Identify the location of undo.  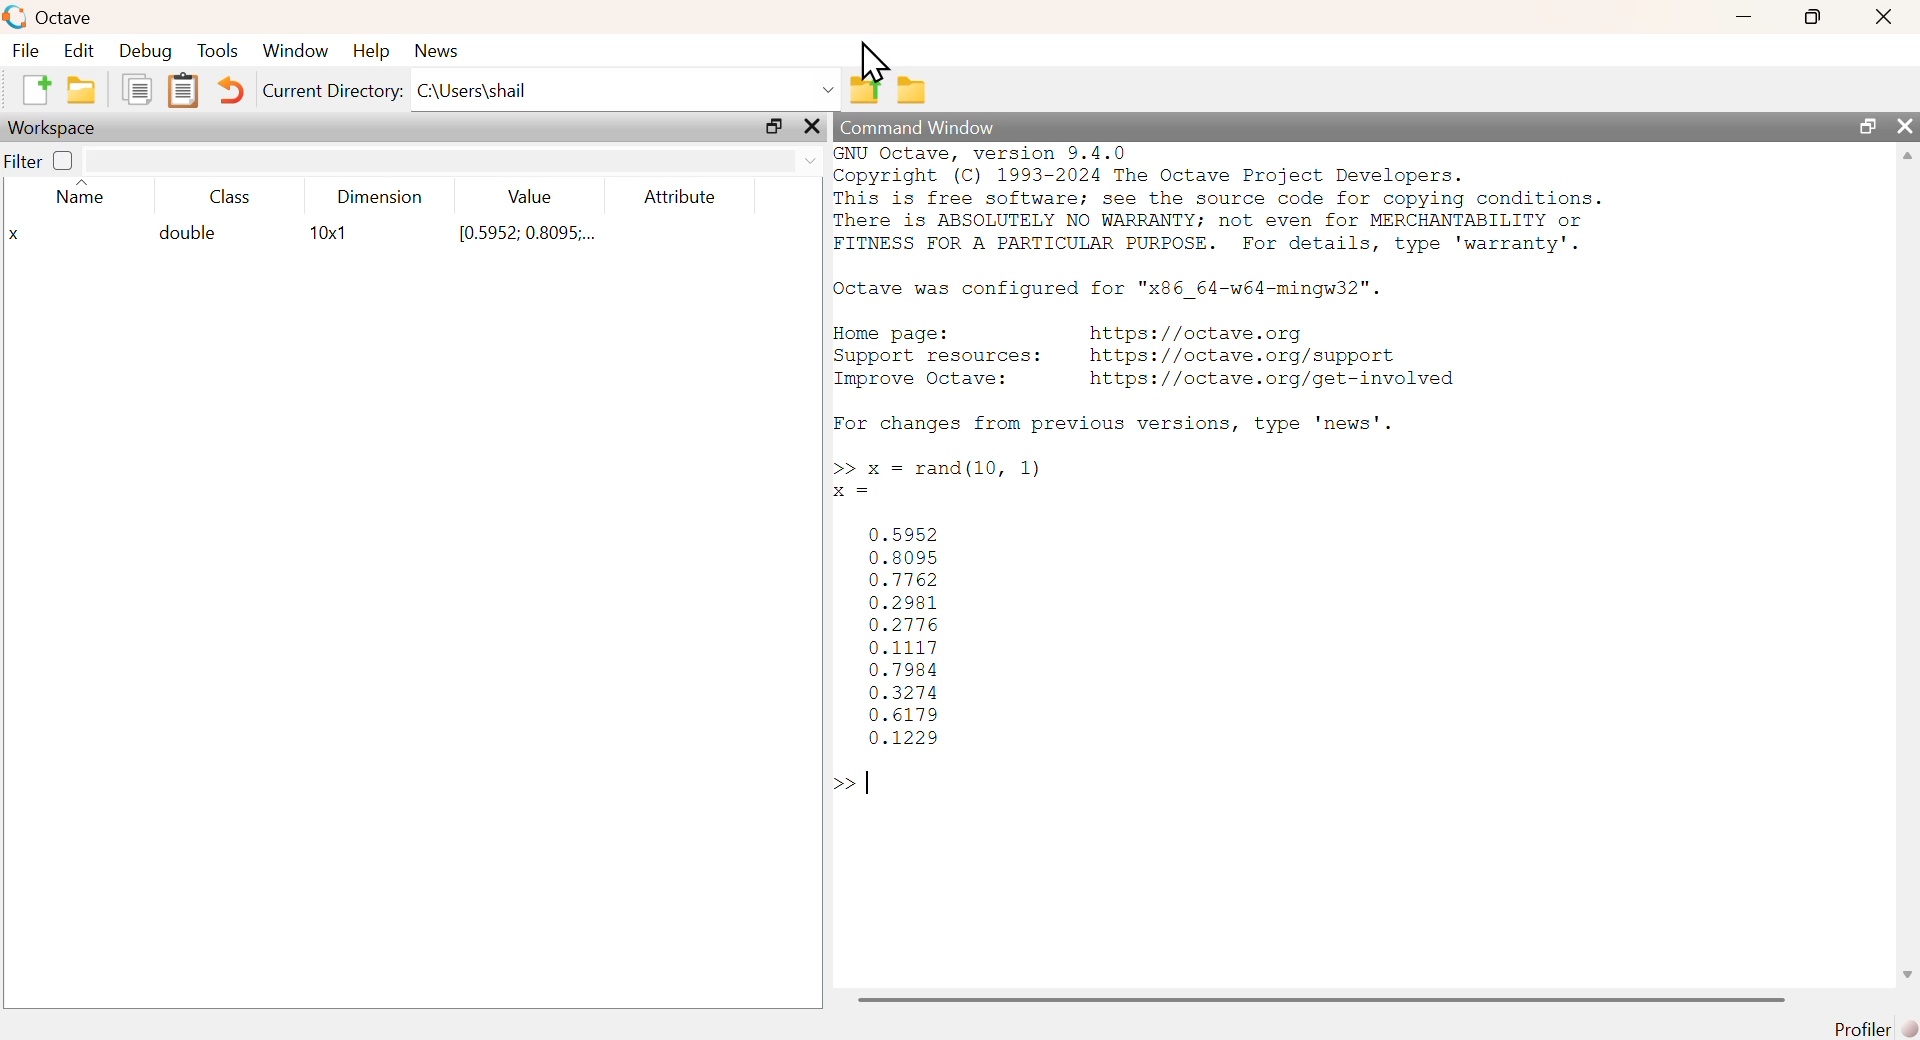
(235, 94).